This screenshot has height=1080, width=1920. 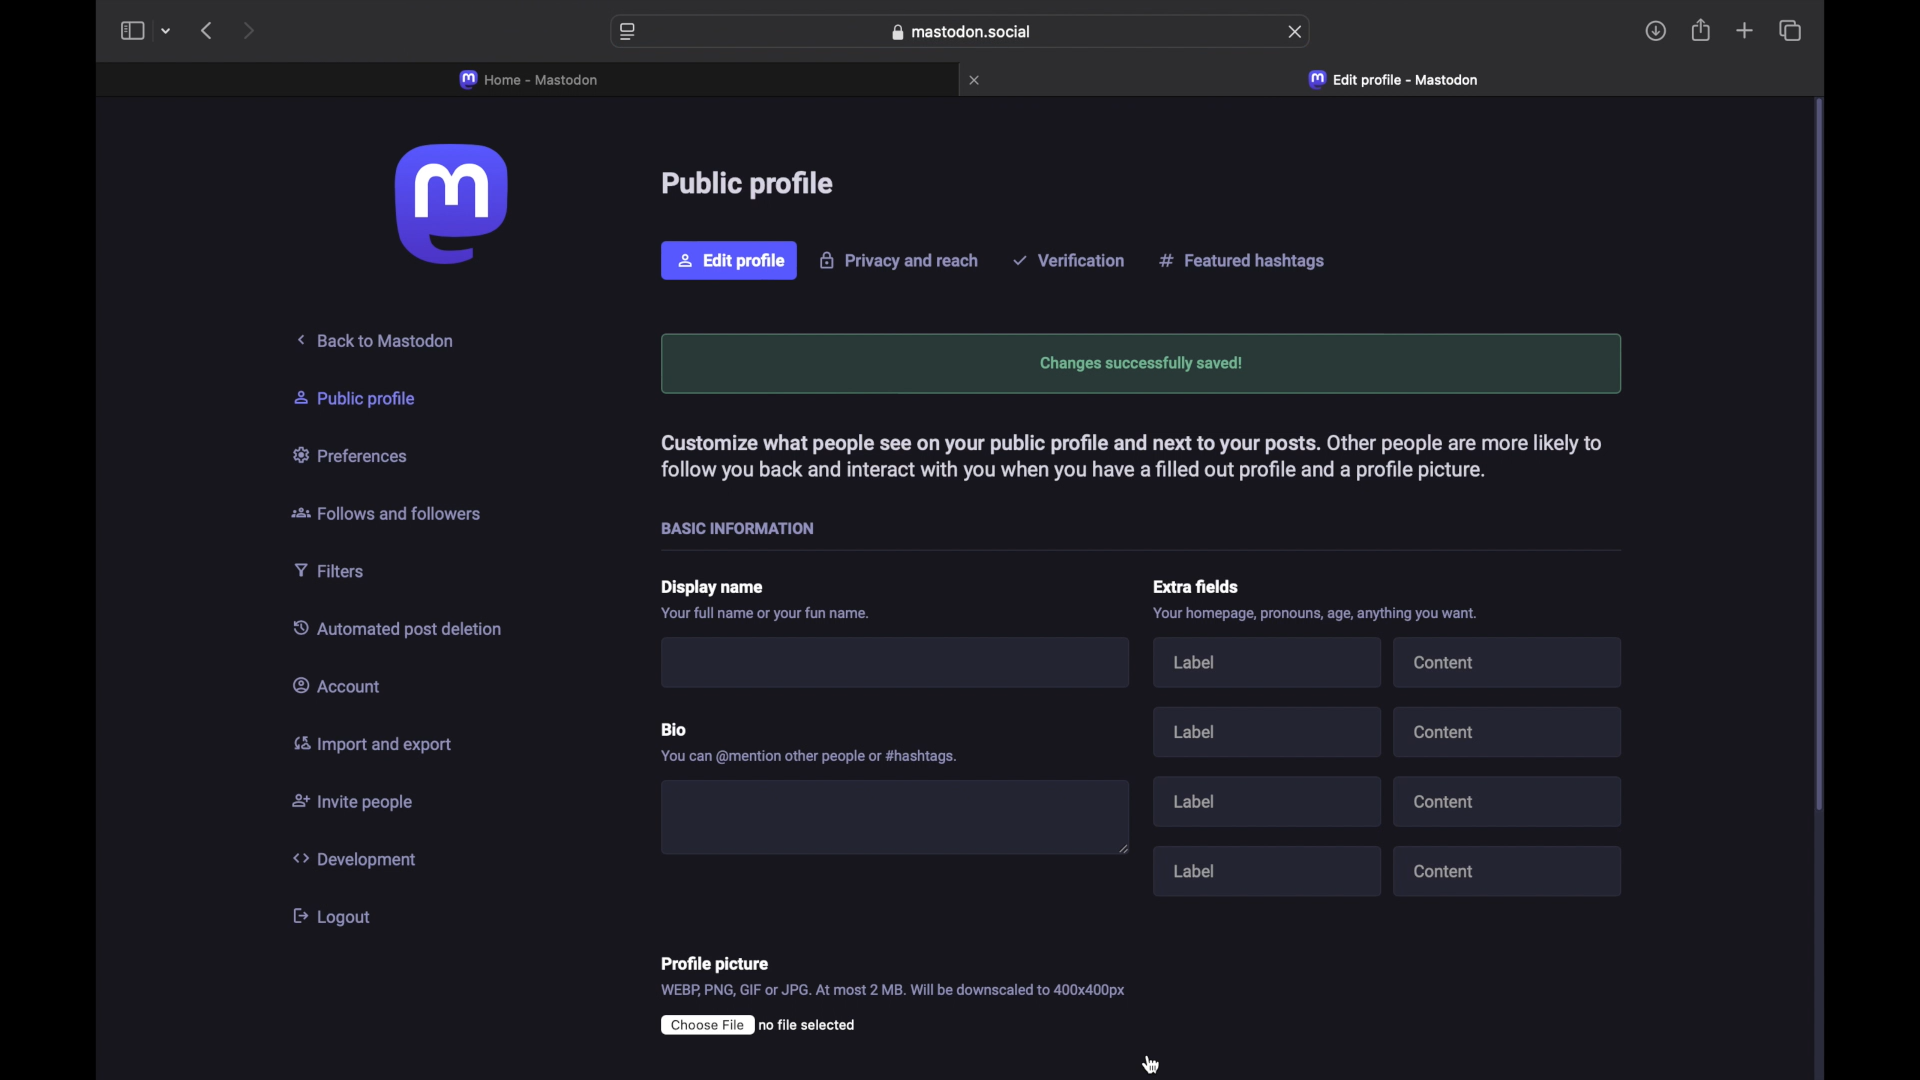 What do you see at coordinates (1266, 729) in the screenshot?
I see `label` at bounding box center [1266, 729].